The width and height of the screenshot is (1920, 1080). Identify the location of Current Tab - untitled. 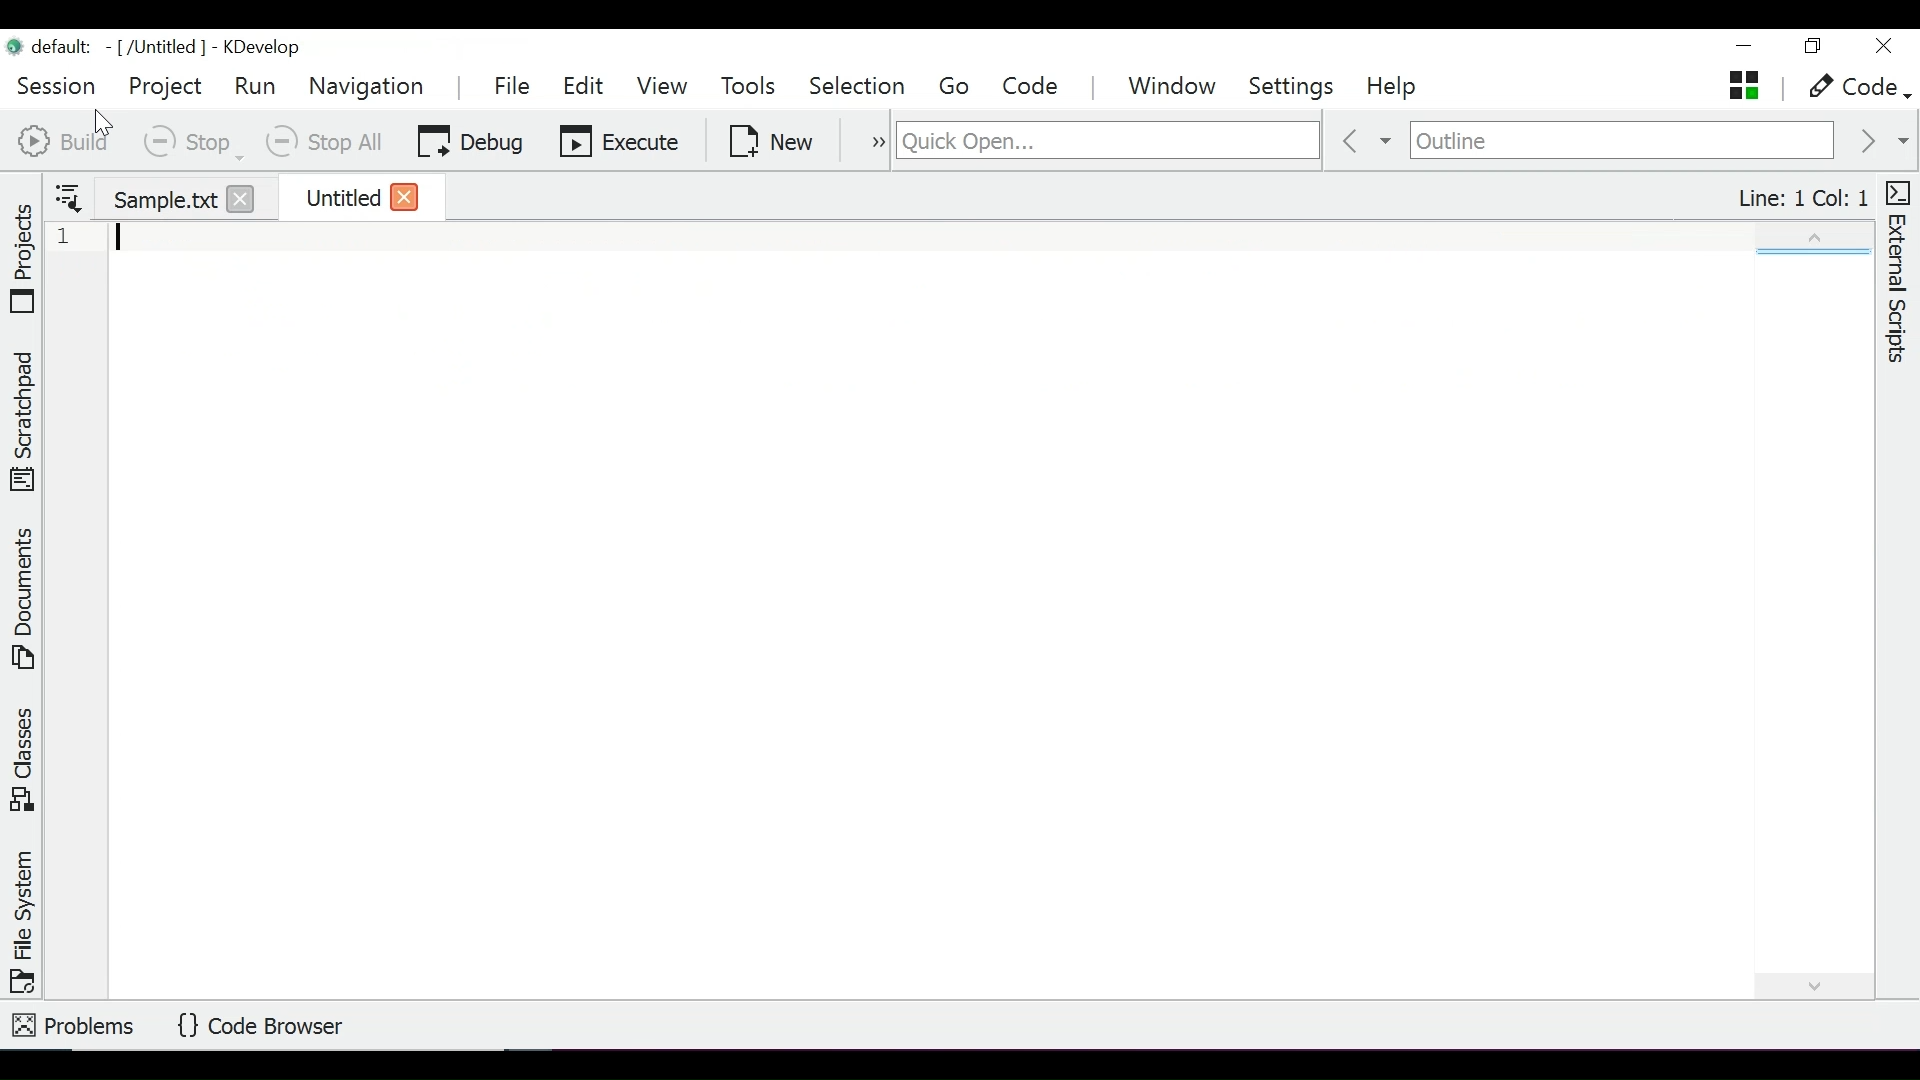
(333, 196).